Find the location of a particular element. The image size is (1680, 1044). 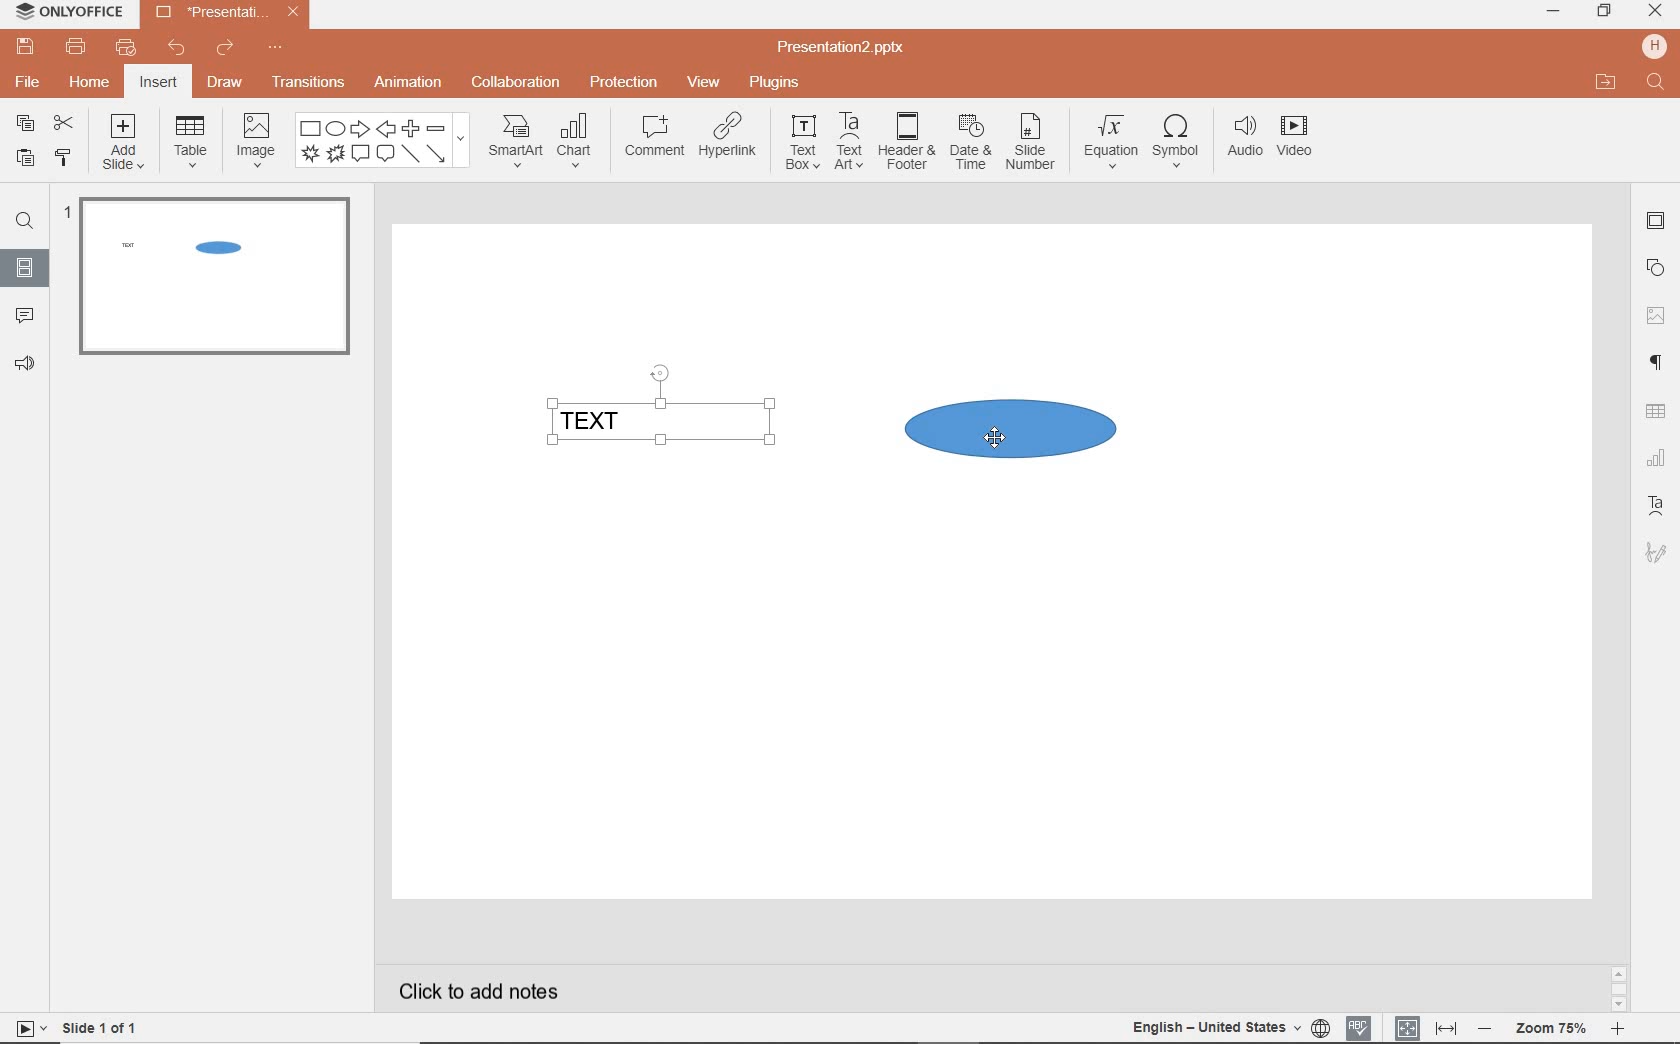

TEXT FIELD SELECTED is located at coordinates (661, 409).